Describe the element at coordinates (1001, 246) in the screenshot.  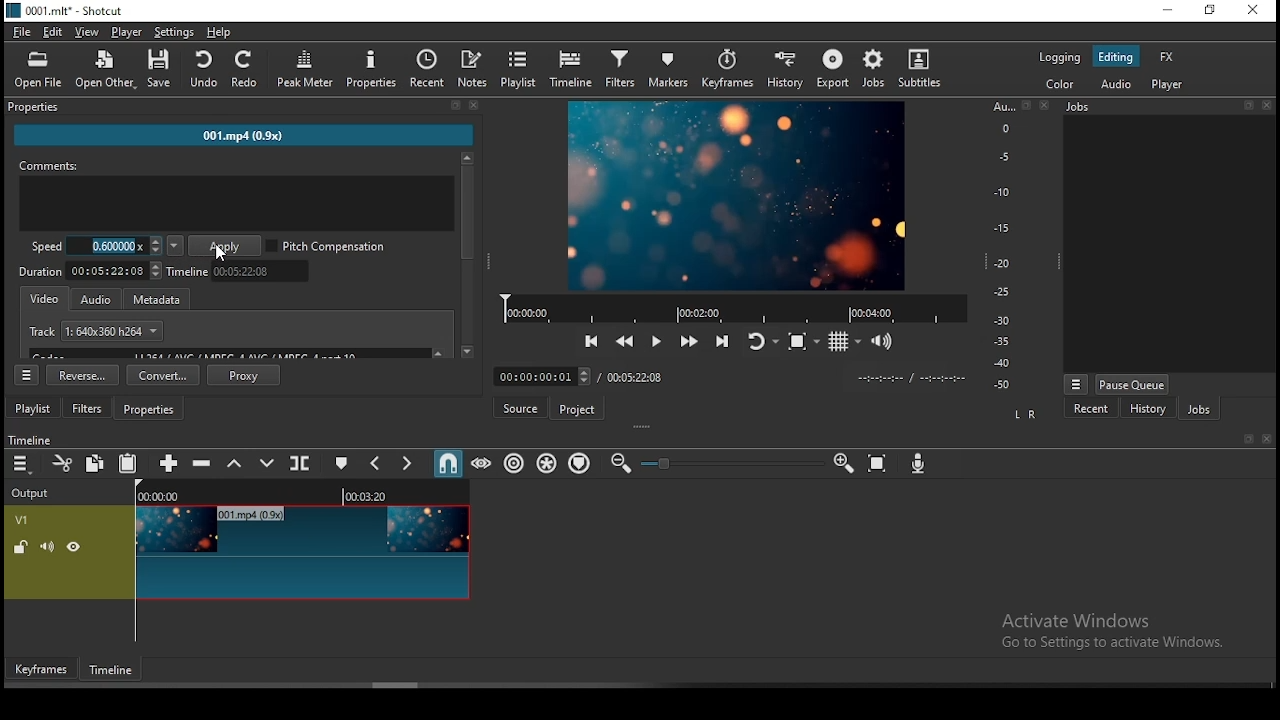
I see `scale` at that location.